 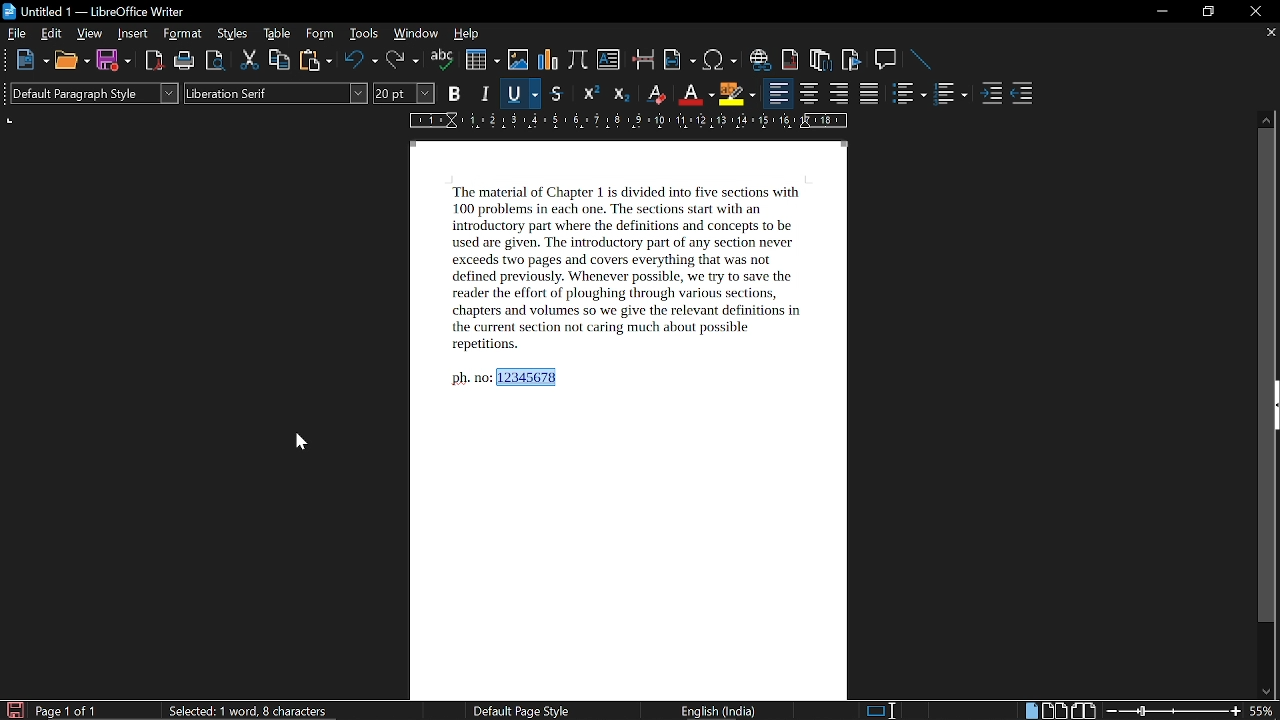 I want to click on print, so click(x=182, y=61).